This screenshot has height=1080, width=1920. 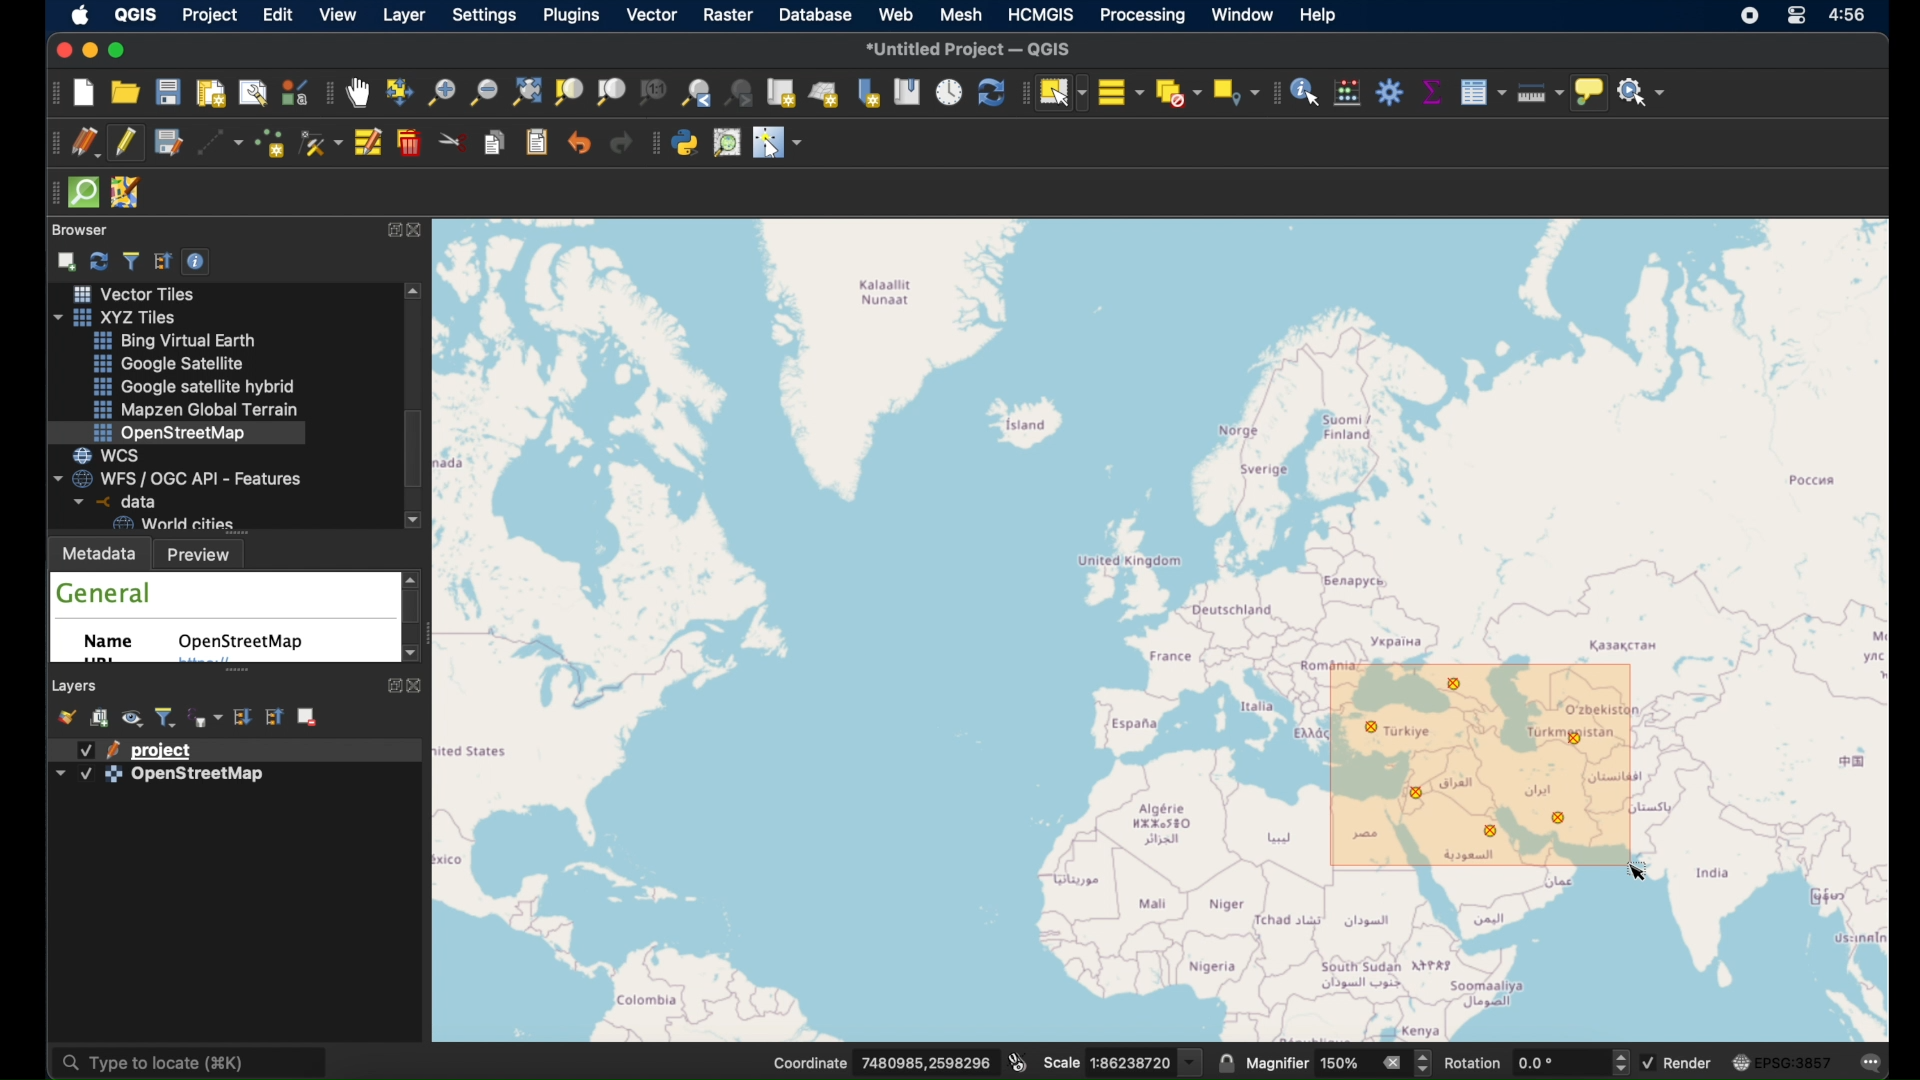 I want to click on no action selected, so click(x=1643, y=93).